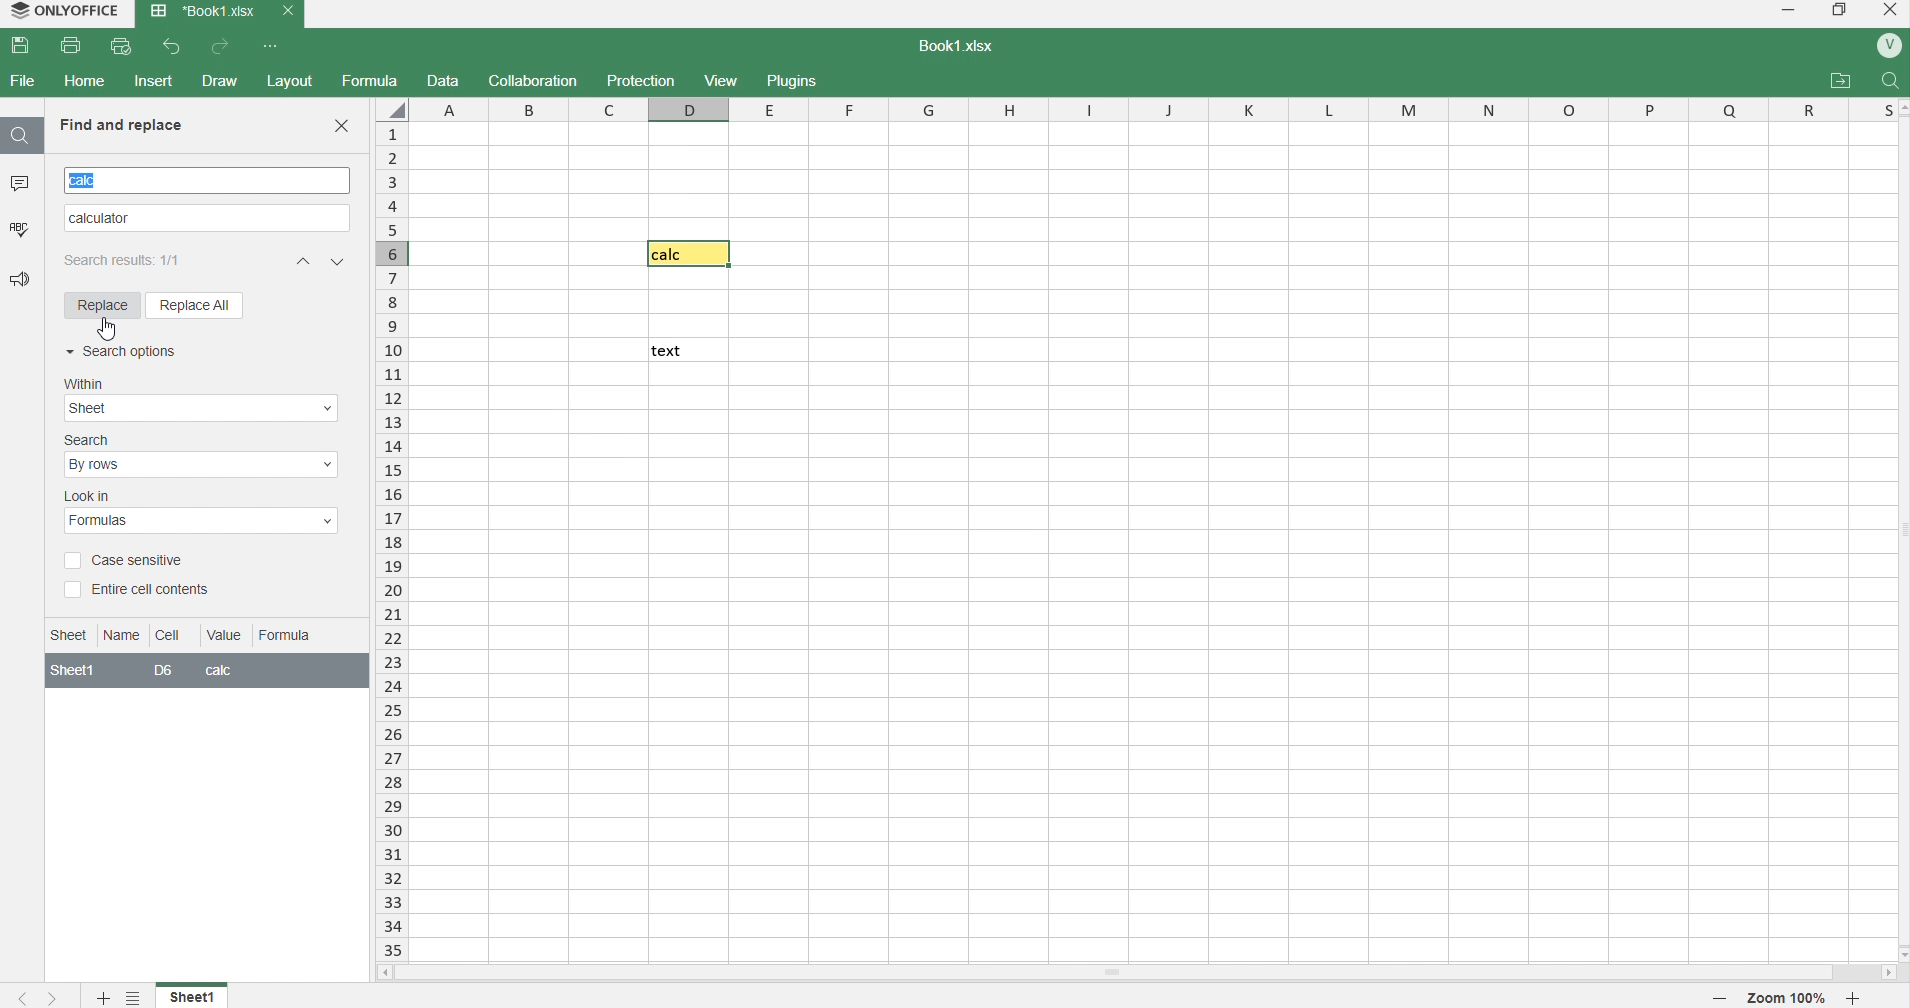 This screenshot has width=1910, height=1008. I want to click on move right, so click(1891, 972).